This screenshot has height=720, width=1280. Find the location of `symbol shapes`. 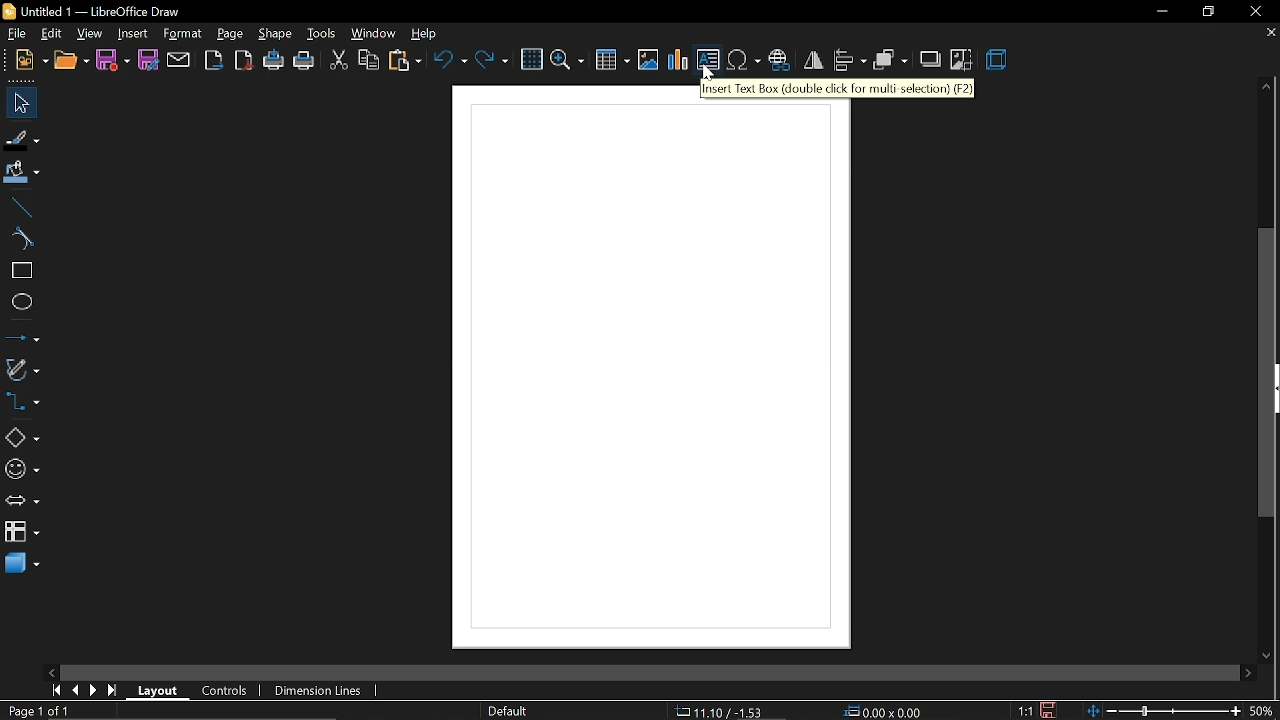

symbol shapes is located at coordinates (21, 472).